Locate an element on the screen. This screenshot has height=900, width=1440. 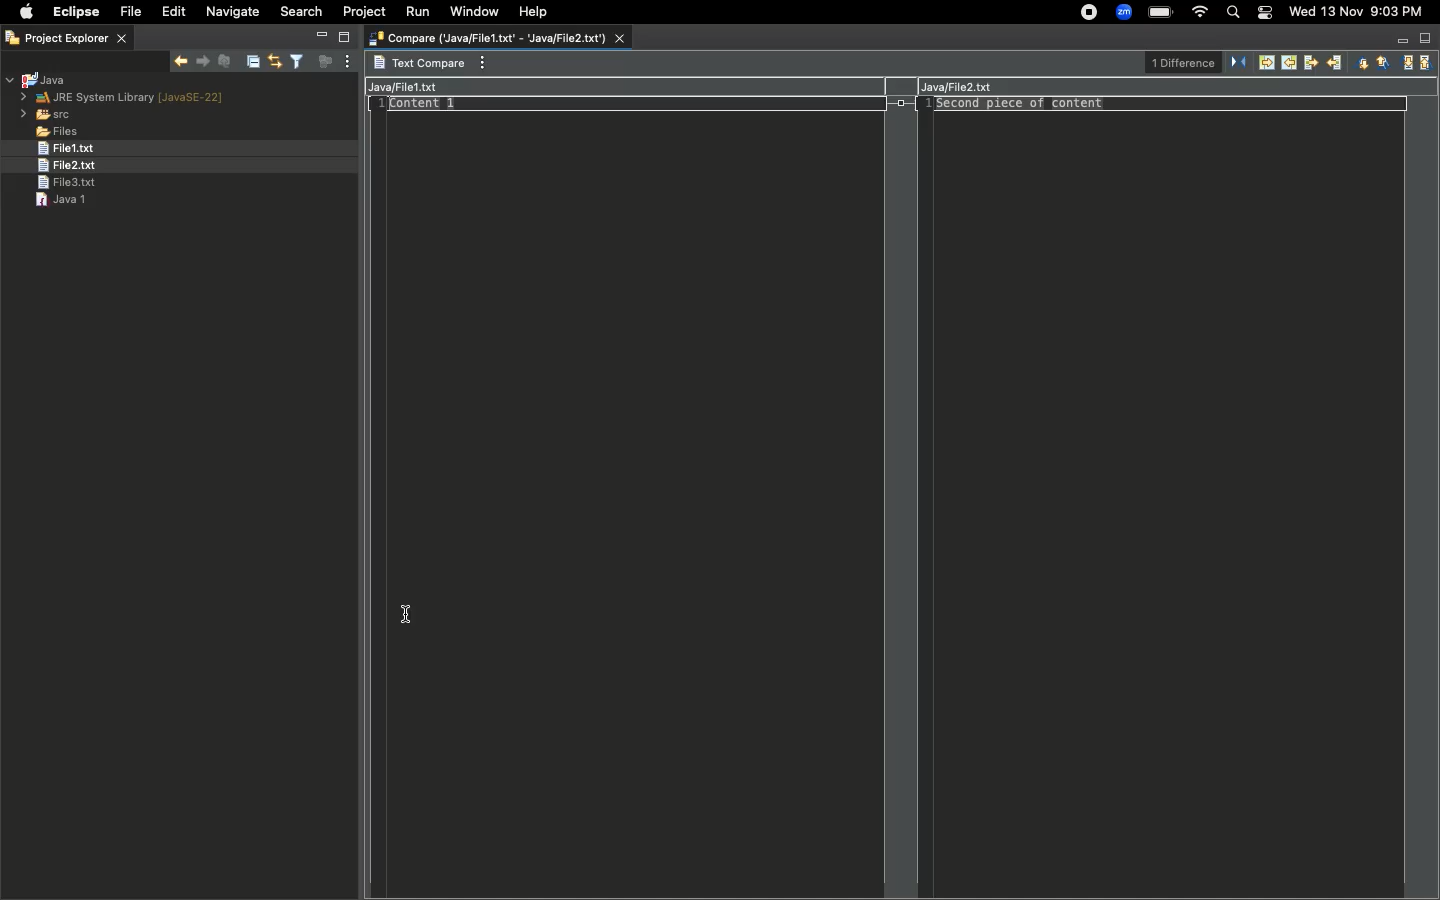
Swap left and right view is located at coordinates (1238, 64).